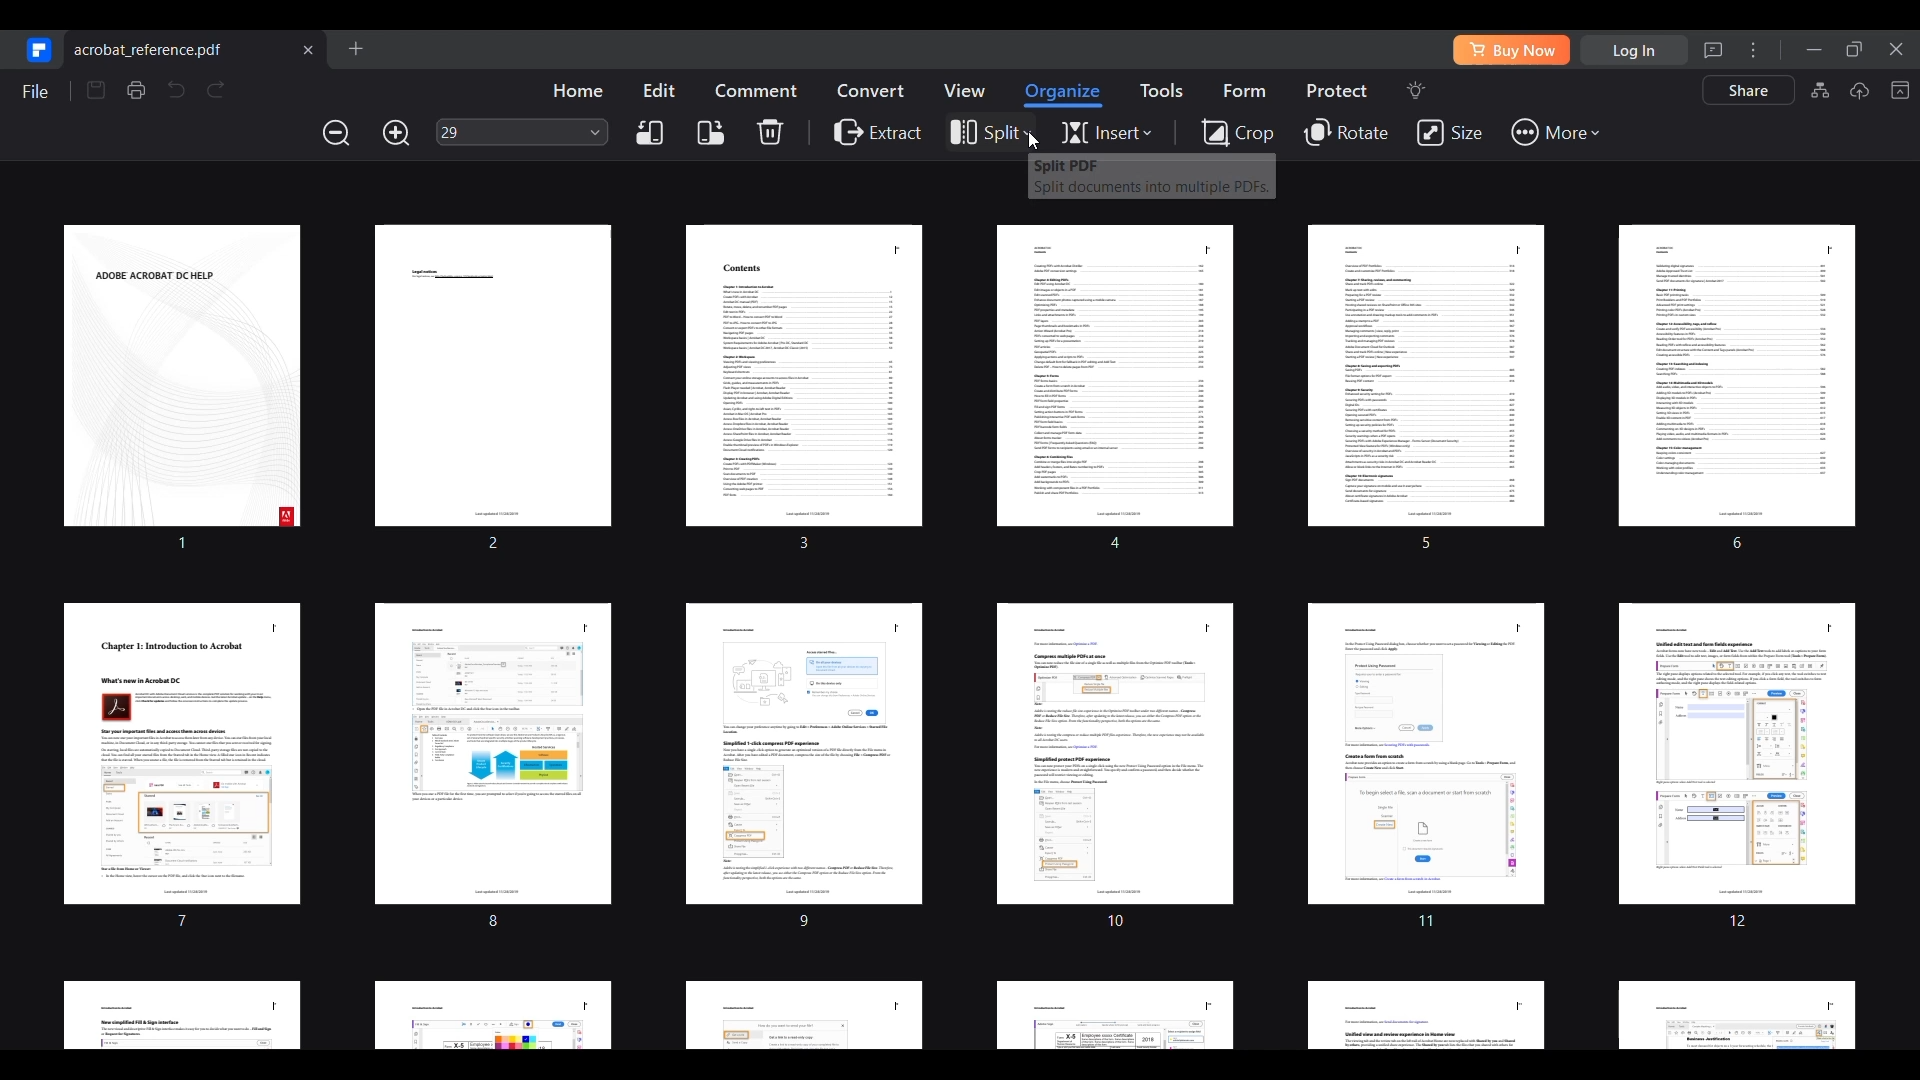  Describe the element at coordinates (396, 133) in the screenshot. I see `Zoom in` at that location.